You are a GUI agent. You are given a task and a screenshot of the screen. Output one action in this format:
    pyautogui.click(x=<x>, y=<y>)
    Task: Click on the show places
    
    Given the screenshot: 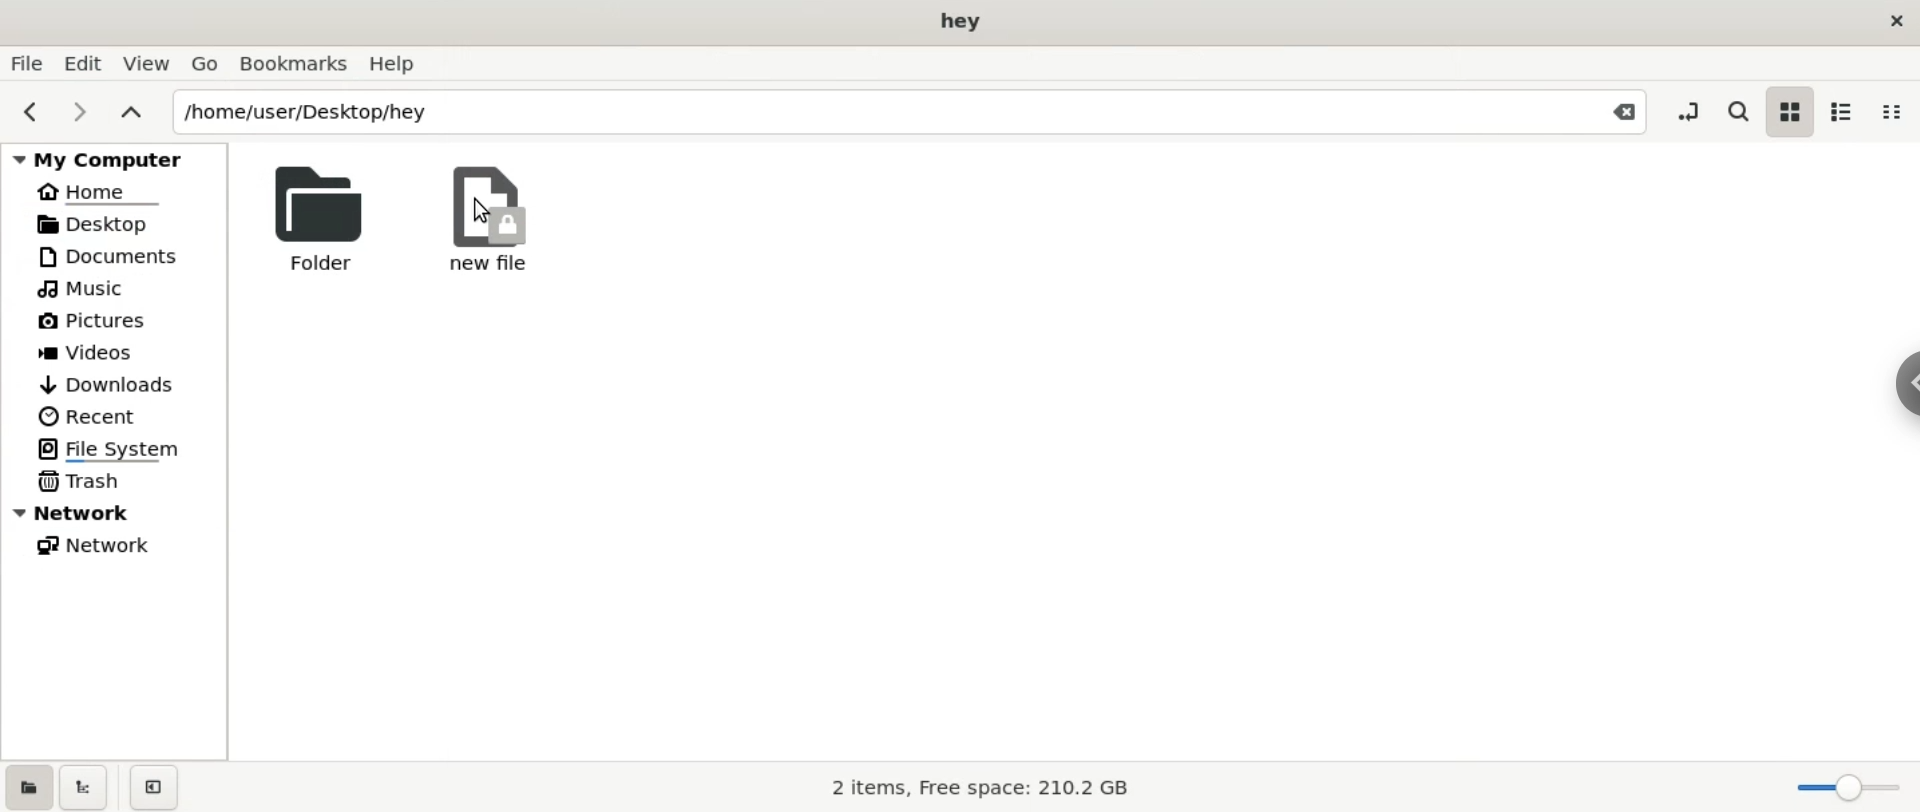 What is the action you would take?
    pyautogui.click(x=28, y=791)
    